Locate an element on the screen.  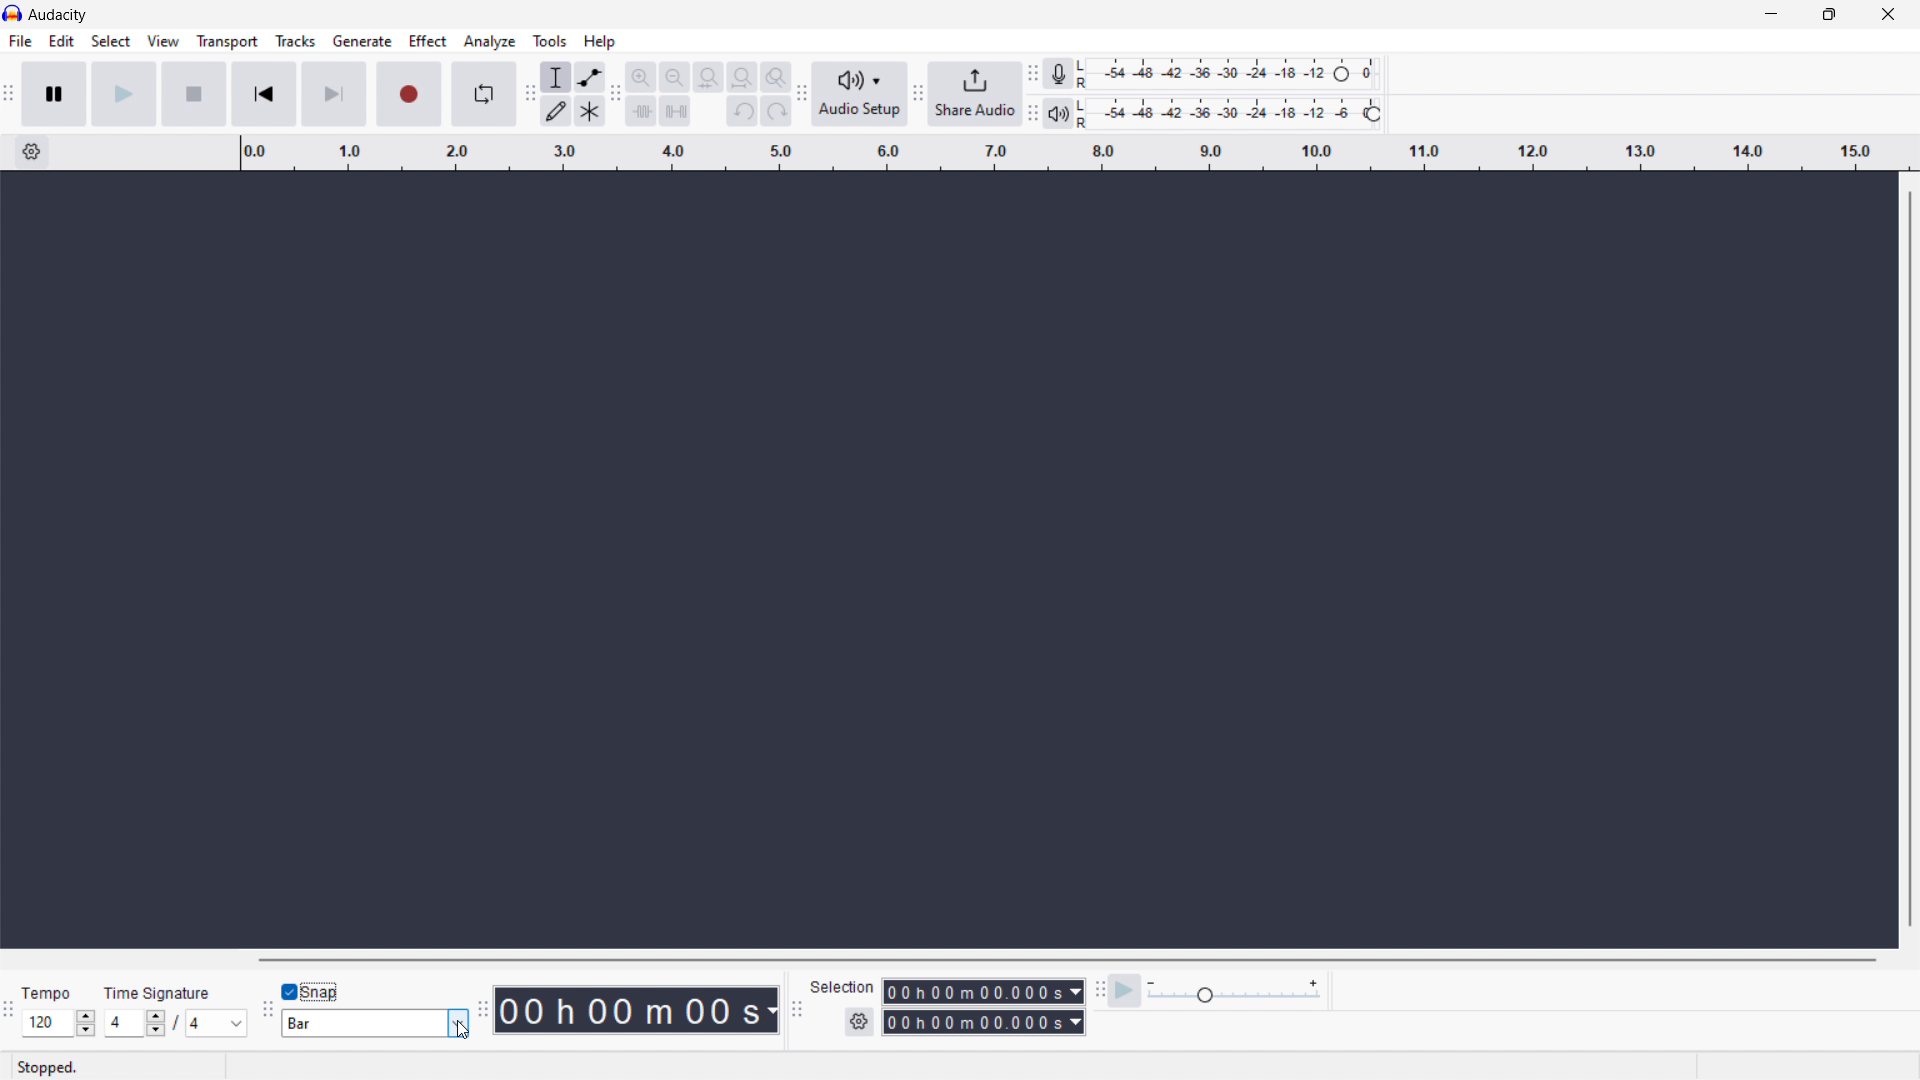
playback meter is located at coordinates (1233, 992).